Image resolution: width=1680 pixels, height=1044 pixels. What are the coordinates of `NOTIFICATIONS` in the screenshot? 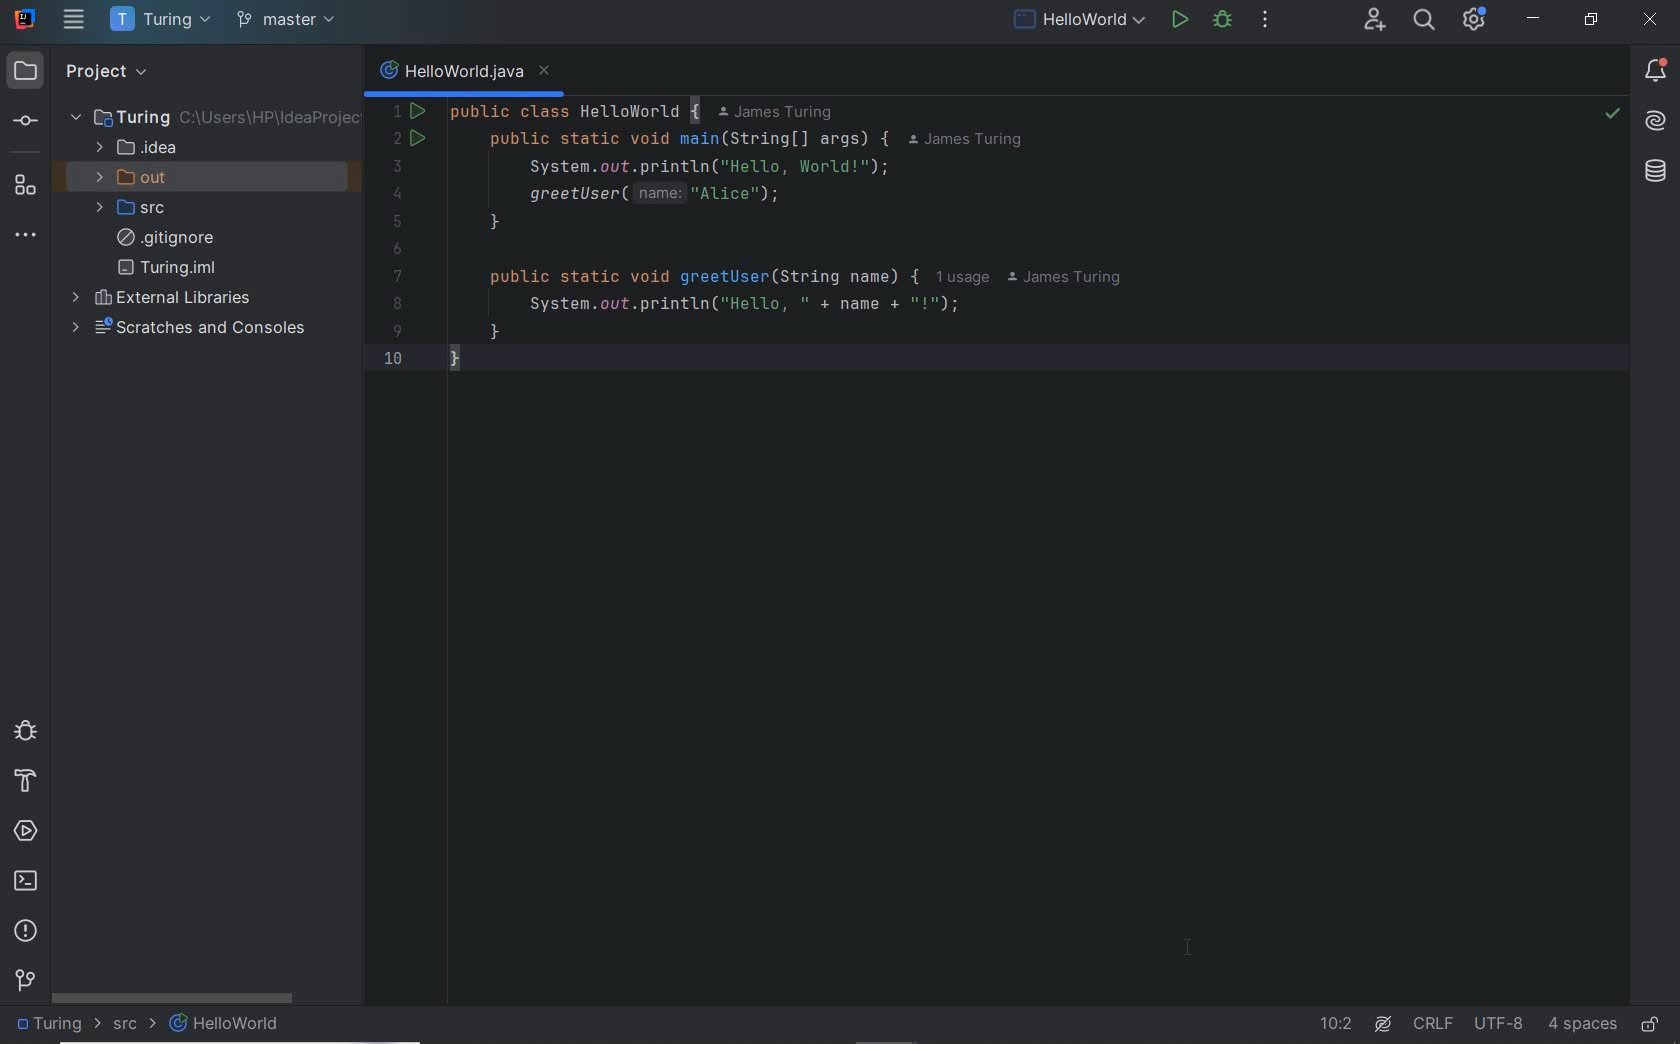 It's located at (1656, 72).